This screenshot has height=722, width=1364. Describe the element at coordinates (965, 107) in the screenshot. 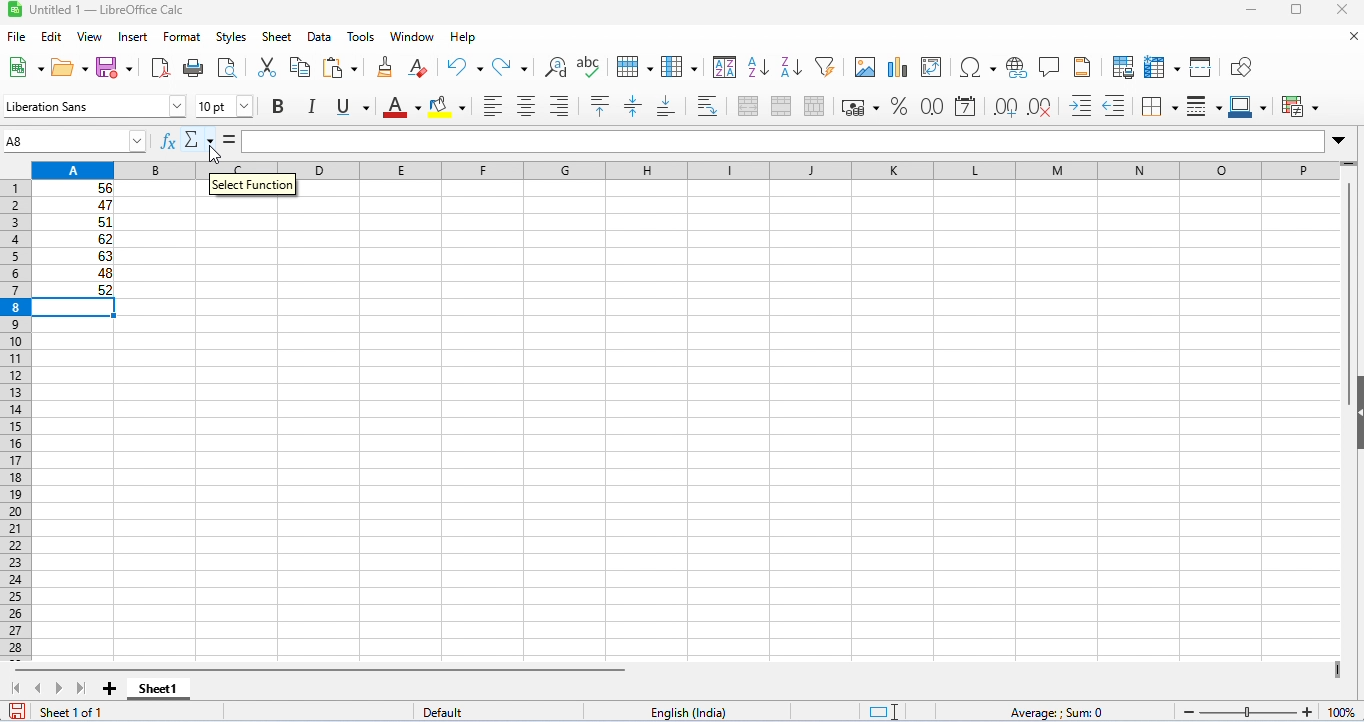

I see `format as date` at that location.